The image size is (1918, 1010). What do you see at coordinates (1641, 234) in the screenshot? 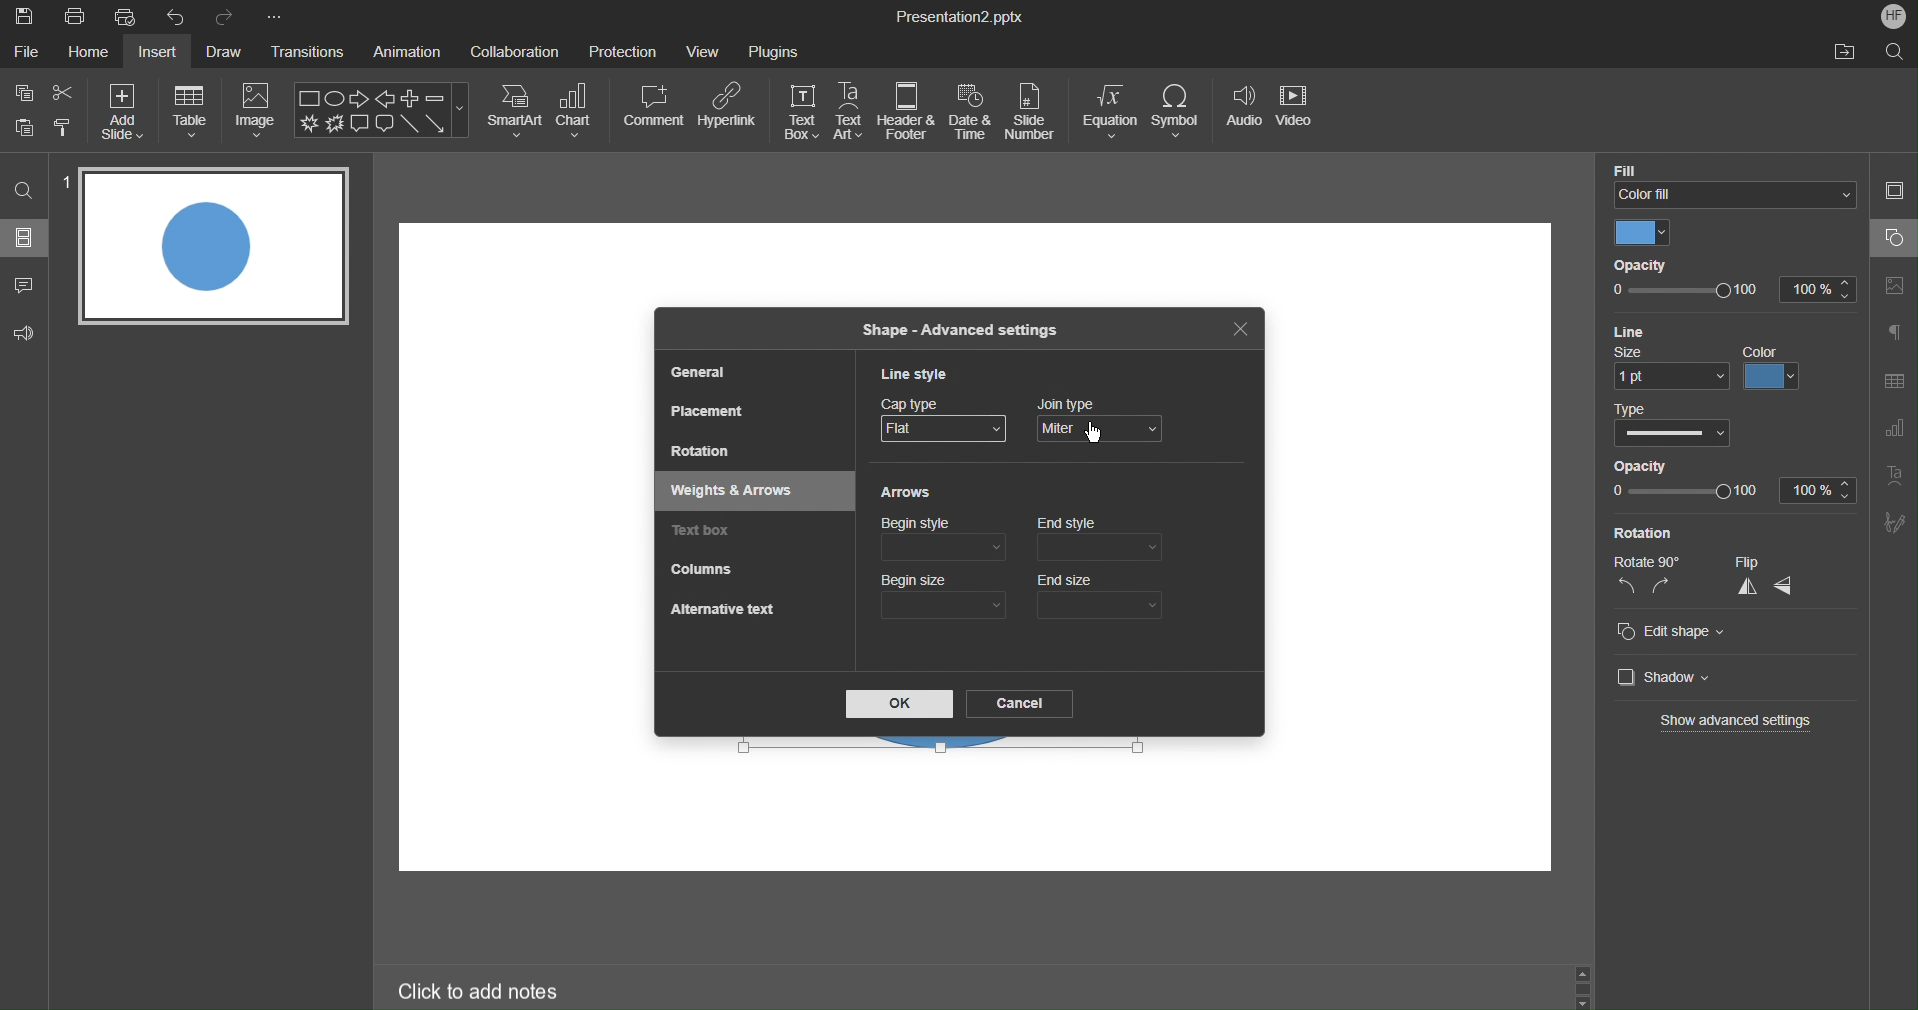
I see `Color` at bounding box center [1641, 234].